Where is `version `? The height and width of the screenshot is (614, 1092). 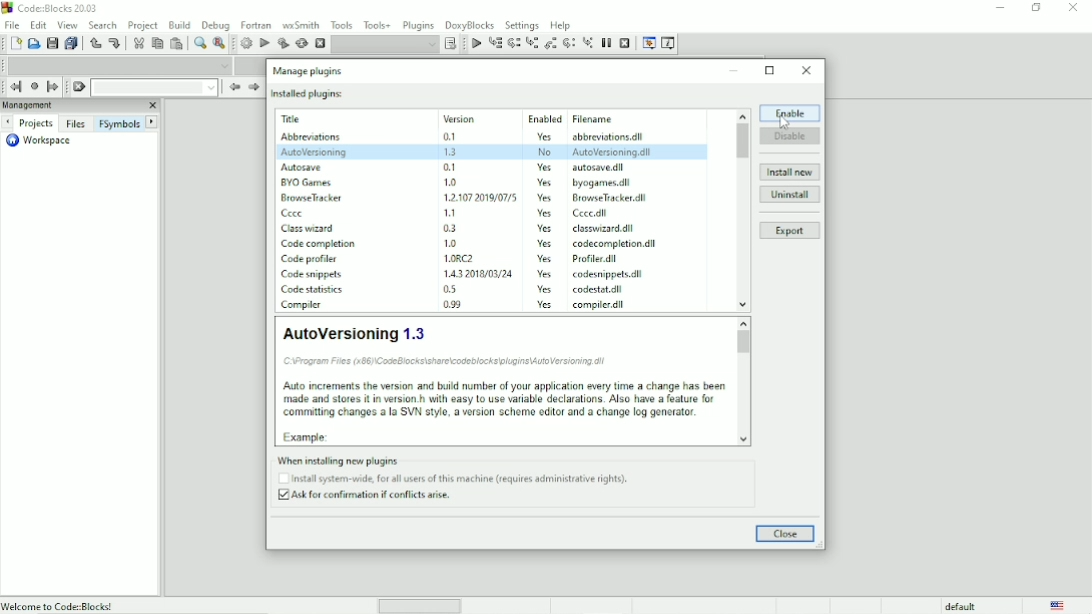
version  is located at coordinates (476, 196).